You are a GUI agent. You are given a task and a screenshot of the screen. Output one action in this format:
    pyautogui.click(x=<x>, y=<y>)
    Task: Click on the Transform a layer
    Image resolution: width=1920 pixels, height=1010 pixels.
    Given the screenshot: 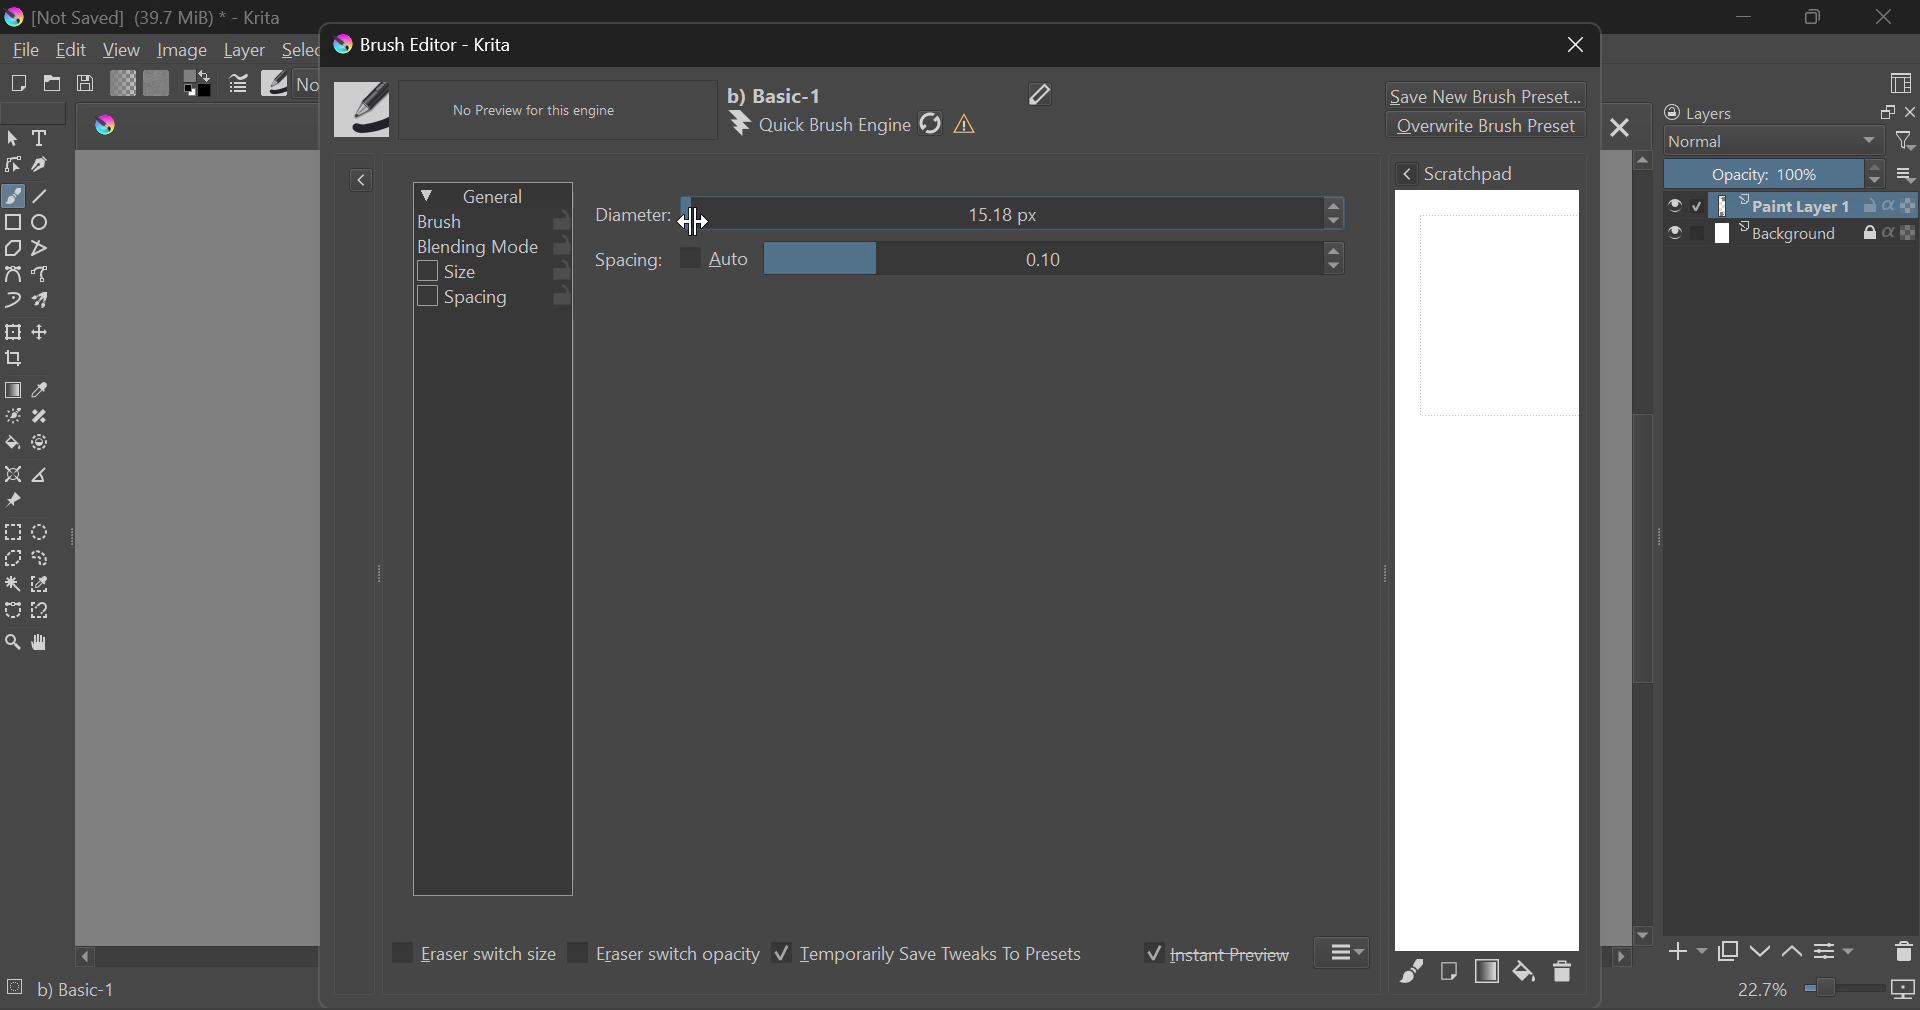 What is the action you would take?
    pyautogui.click(x=12, y=332)
    